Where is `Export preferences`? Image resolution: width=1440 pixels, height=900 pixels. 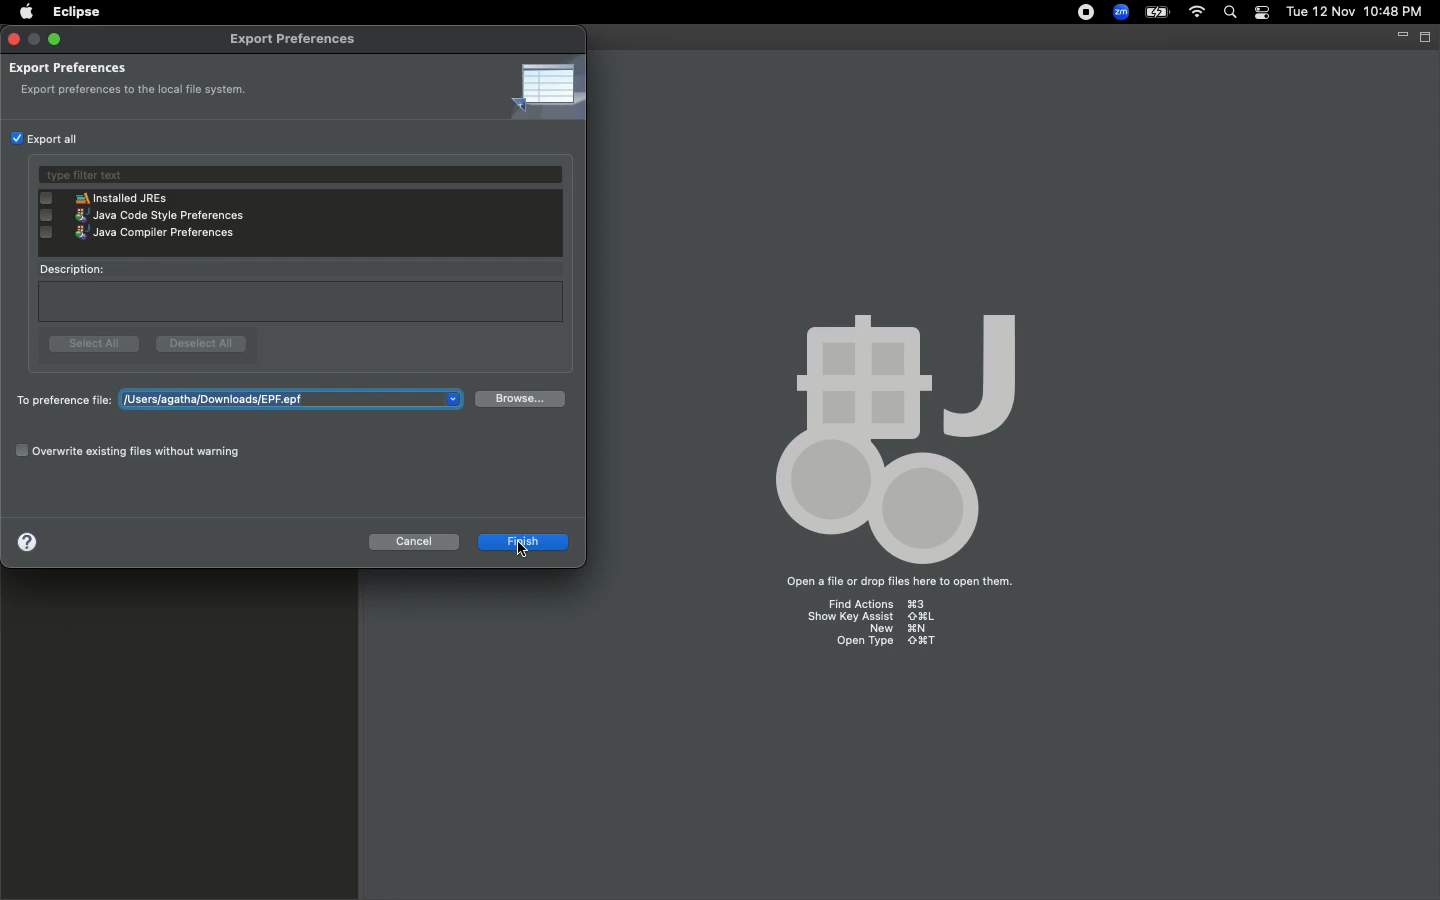
Export preferences is located at coordinates (298, 41).